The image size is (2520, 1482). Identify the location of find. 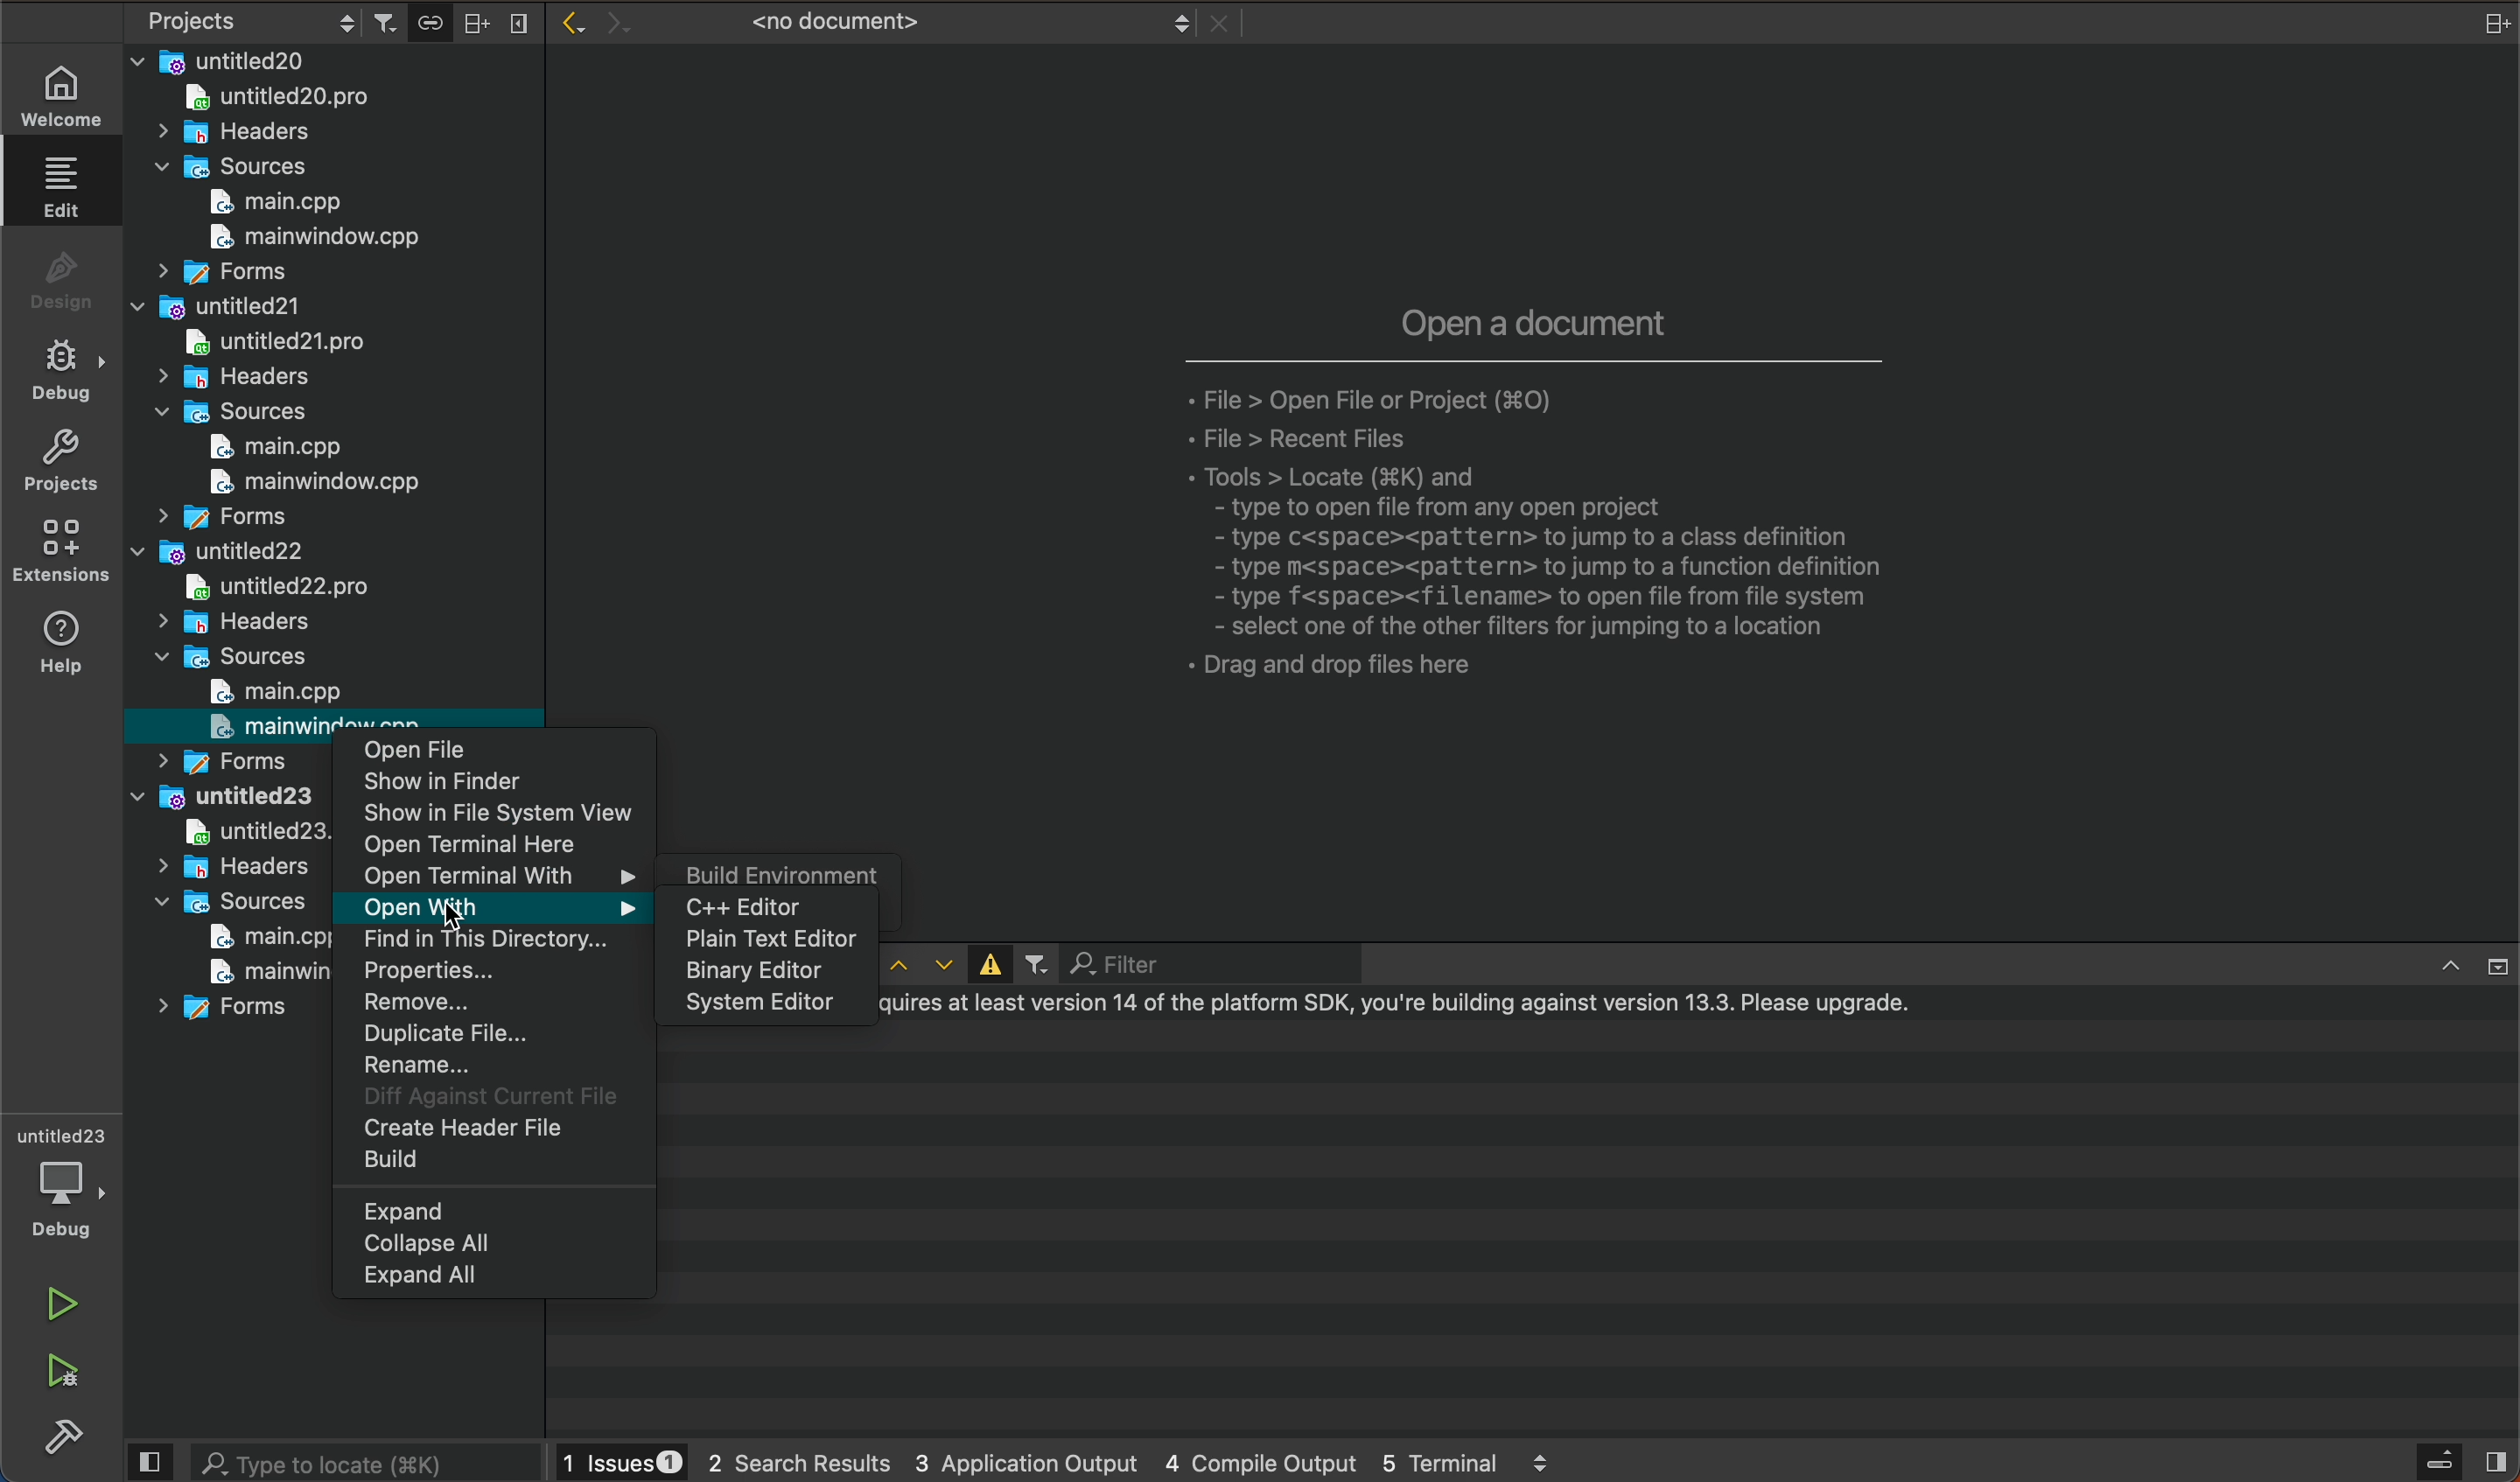
(494, 941).